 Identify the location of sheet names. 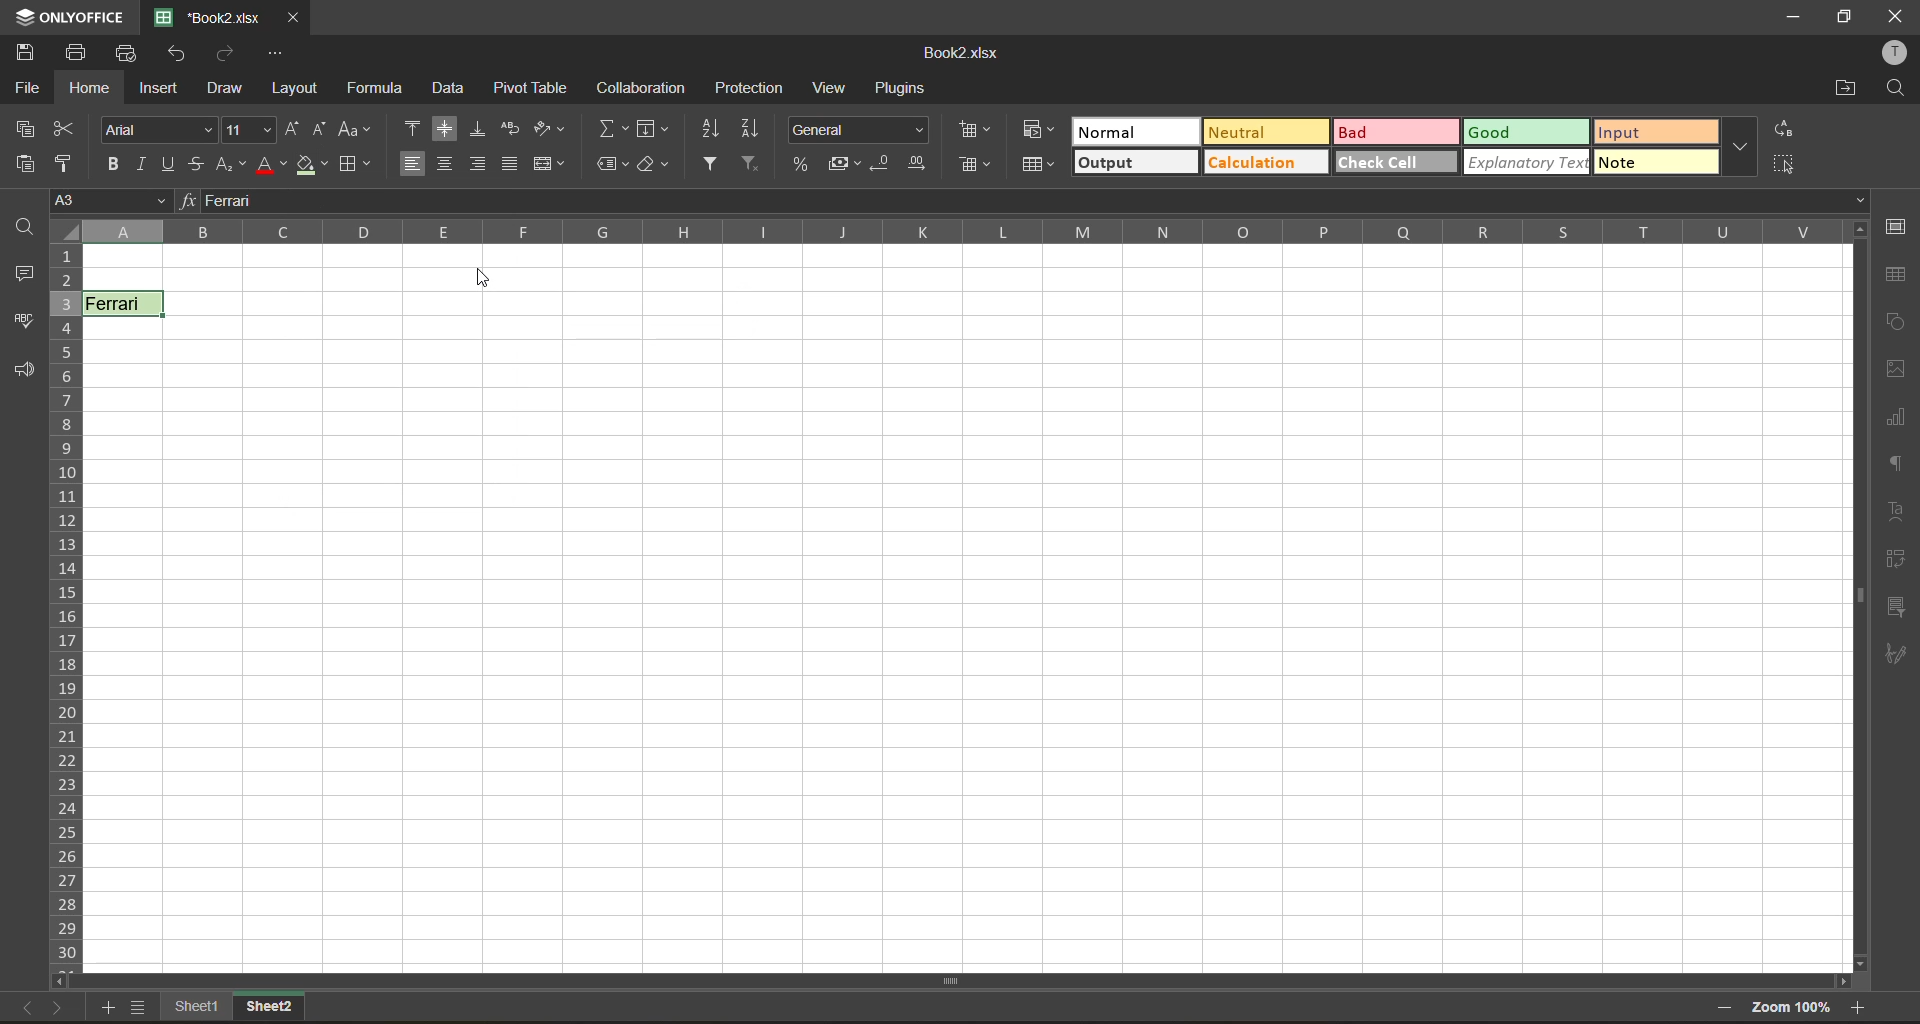
(199, 1007).